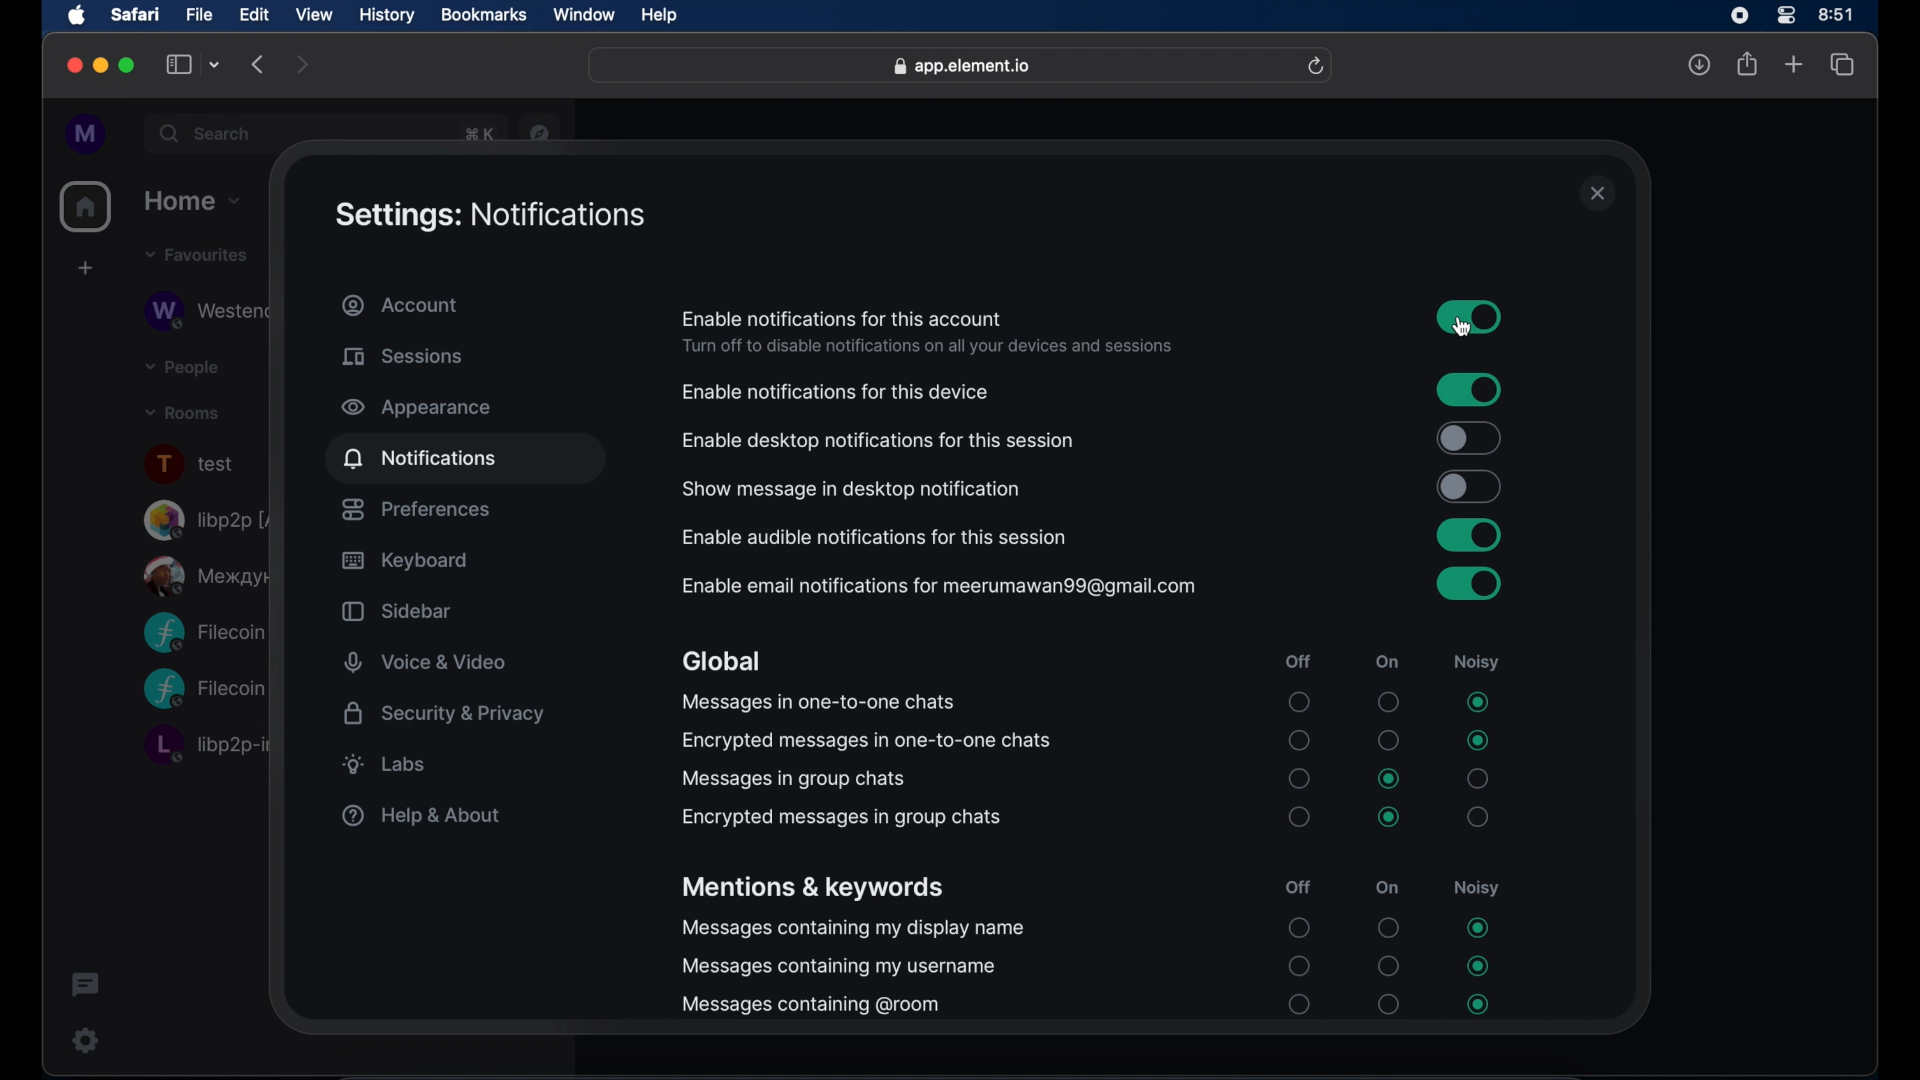 This screenshot has width=1920, height=1080. Describe the element at coordinates (404, 560) in the screenshot. I see `keyboard` at that location.